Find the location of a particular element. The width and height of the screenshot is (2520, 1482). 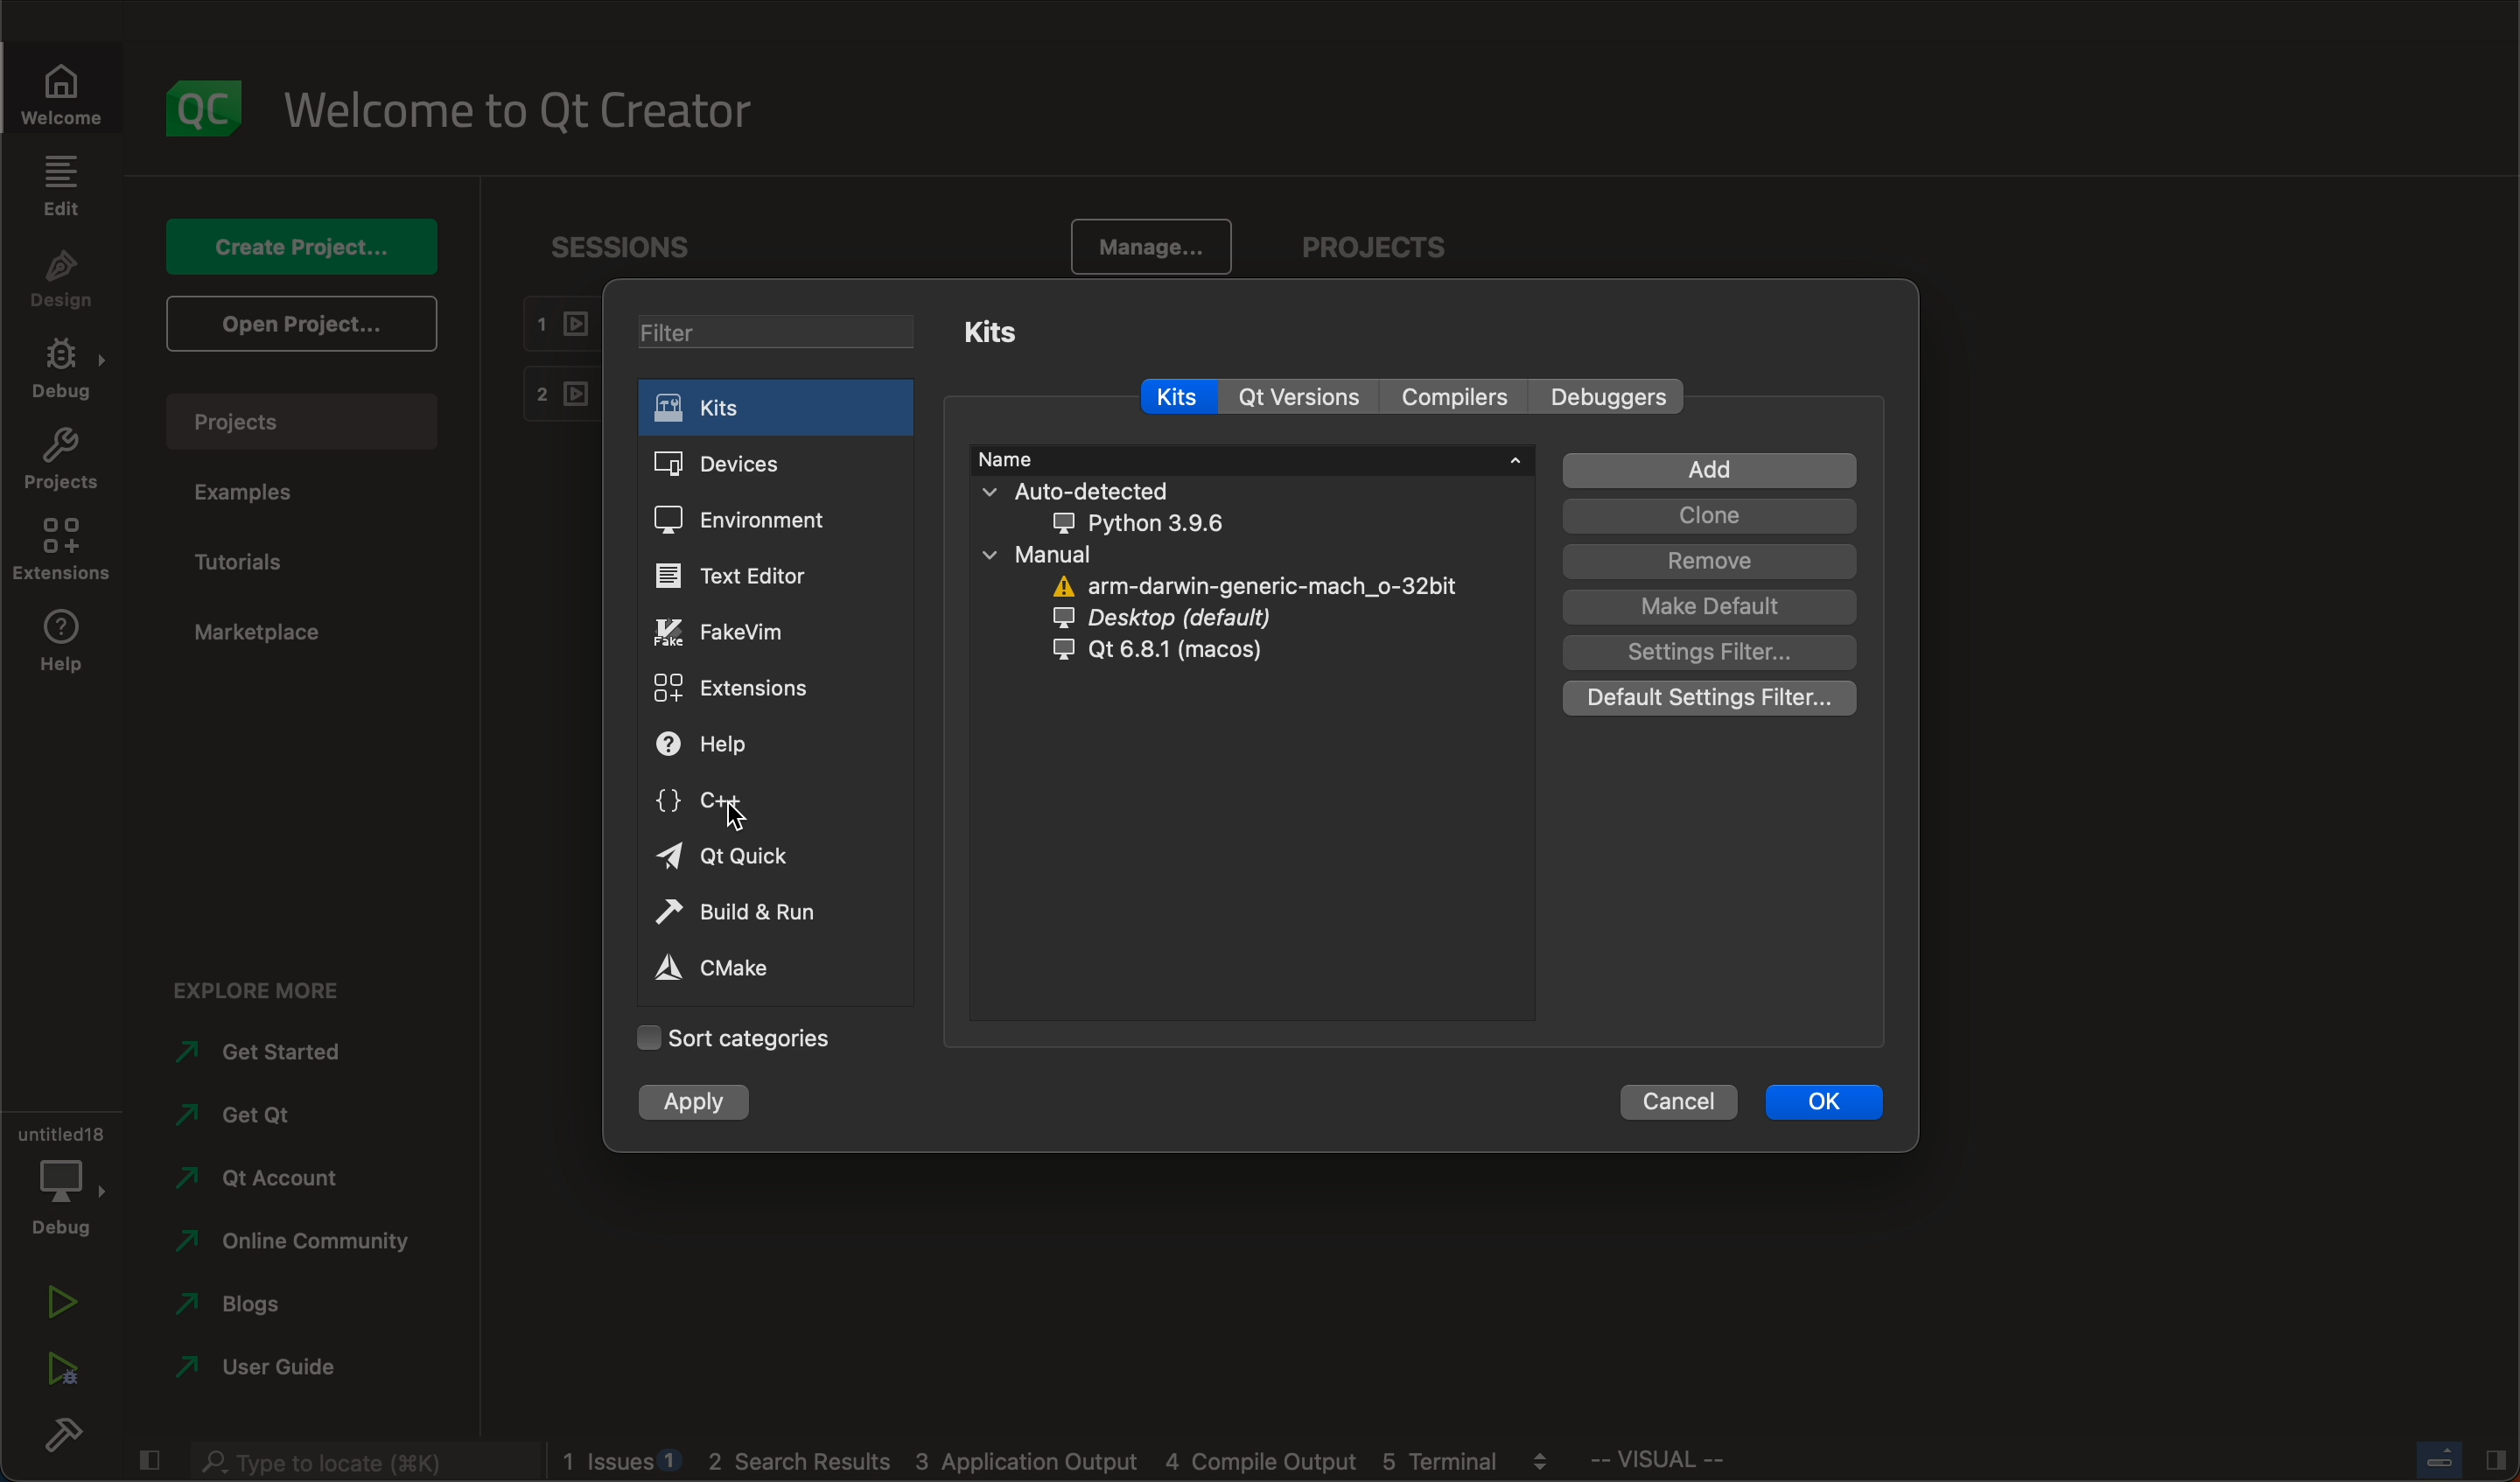

arm darwin is located at coordinates (1260, 588).